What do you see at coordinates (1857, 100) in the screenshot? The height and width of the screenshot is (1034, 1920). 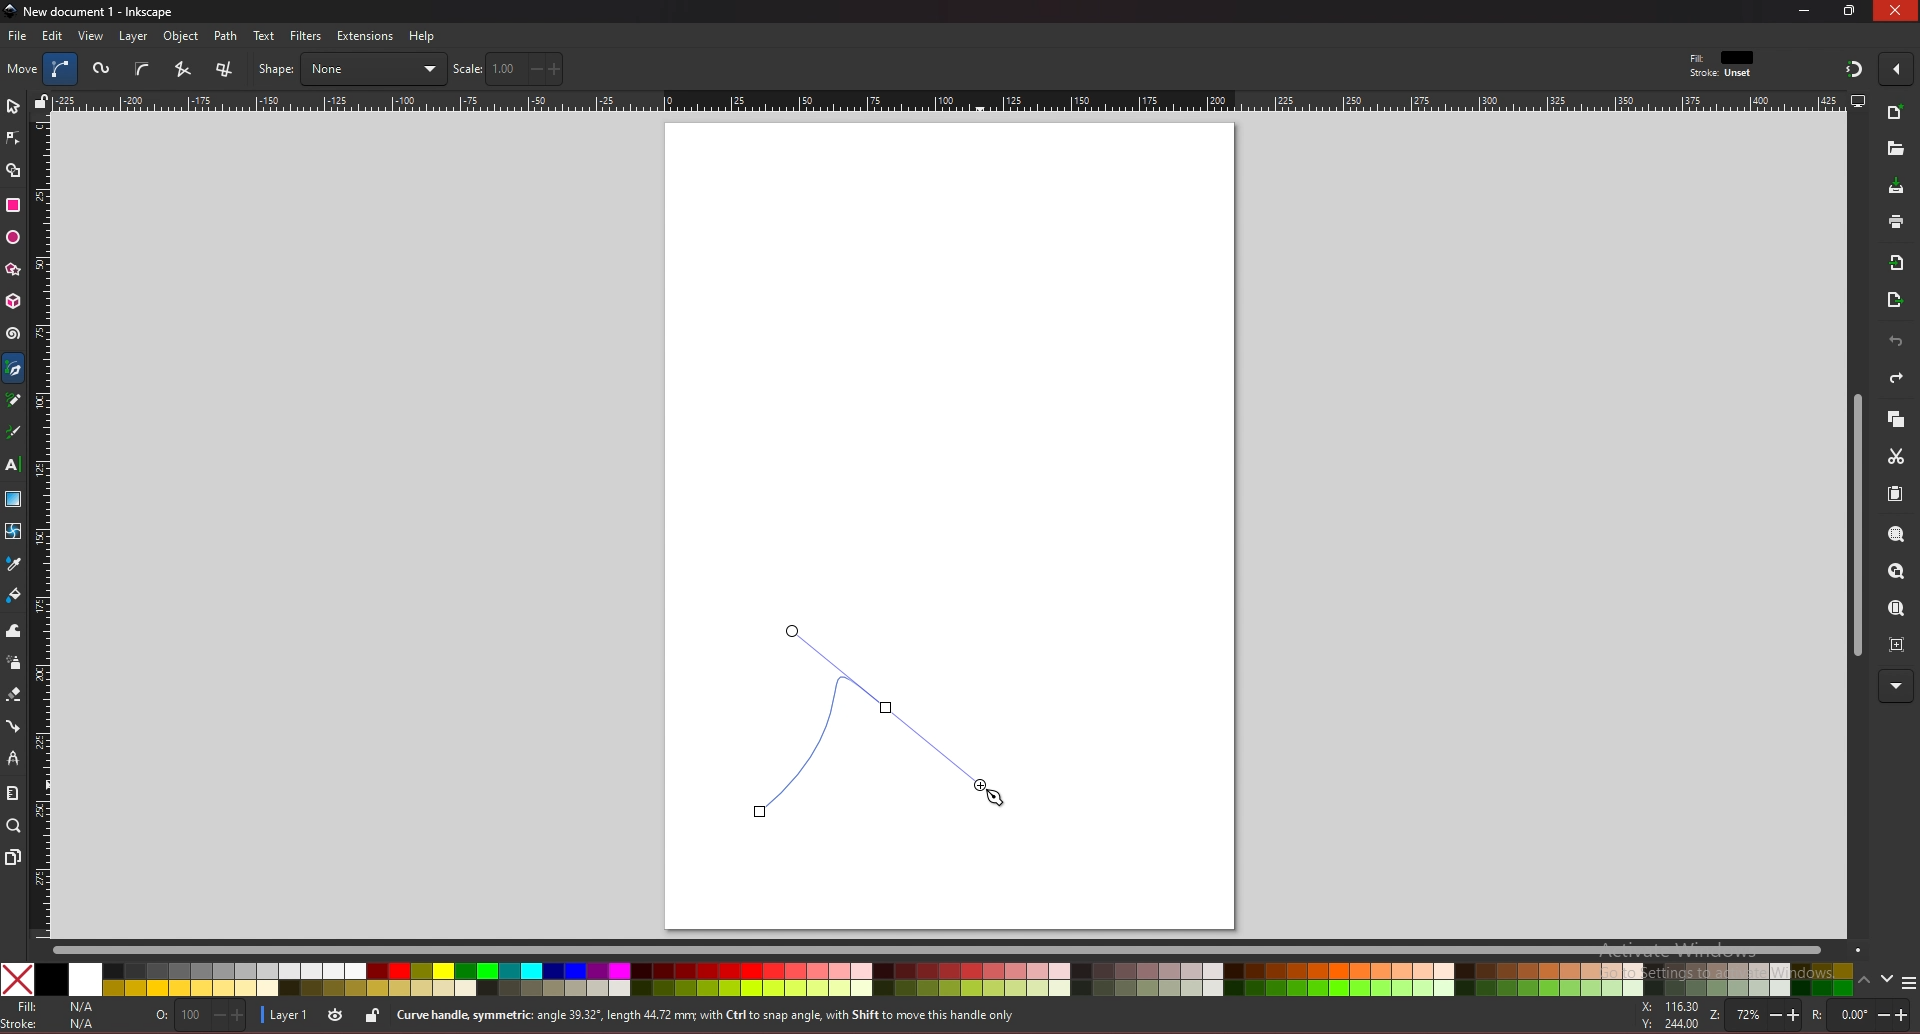 I see `display options` at bounding box center [1857, 100].